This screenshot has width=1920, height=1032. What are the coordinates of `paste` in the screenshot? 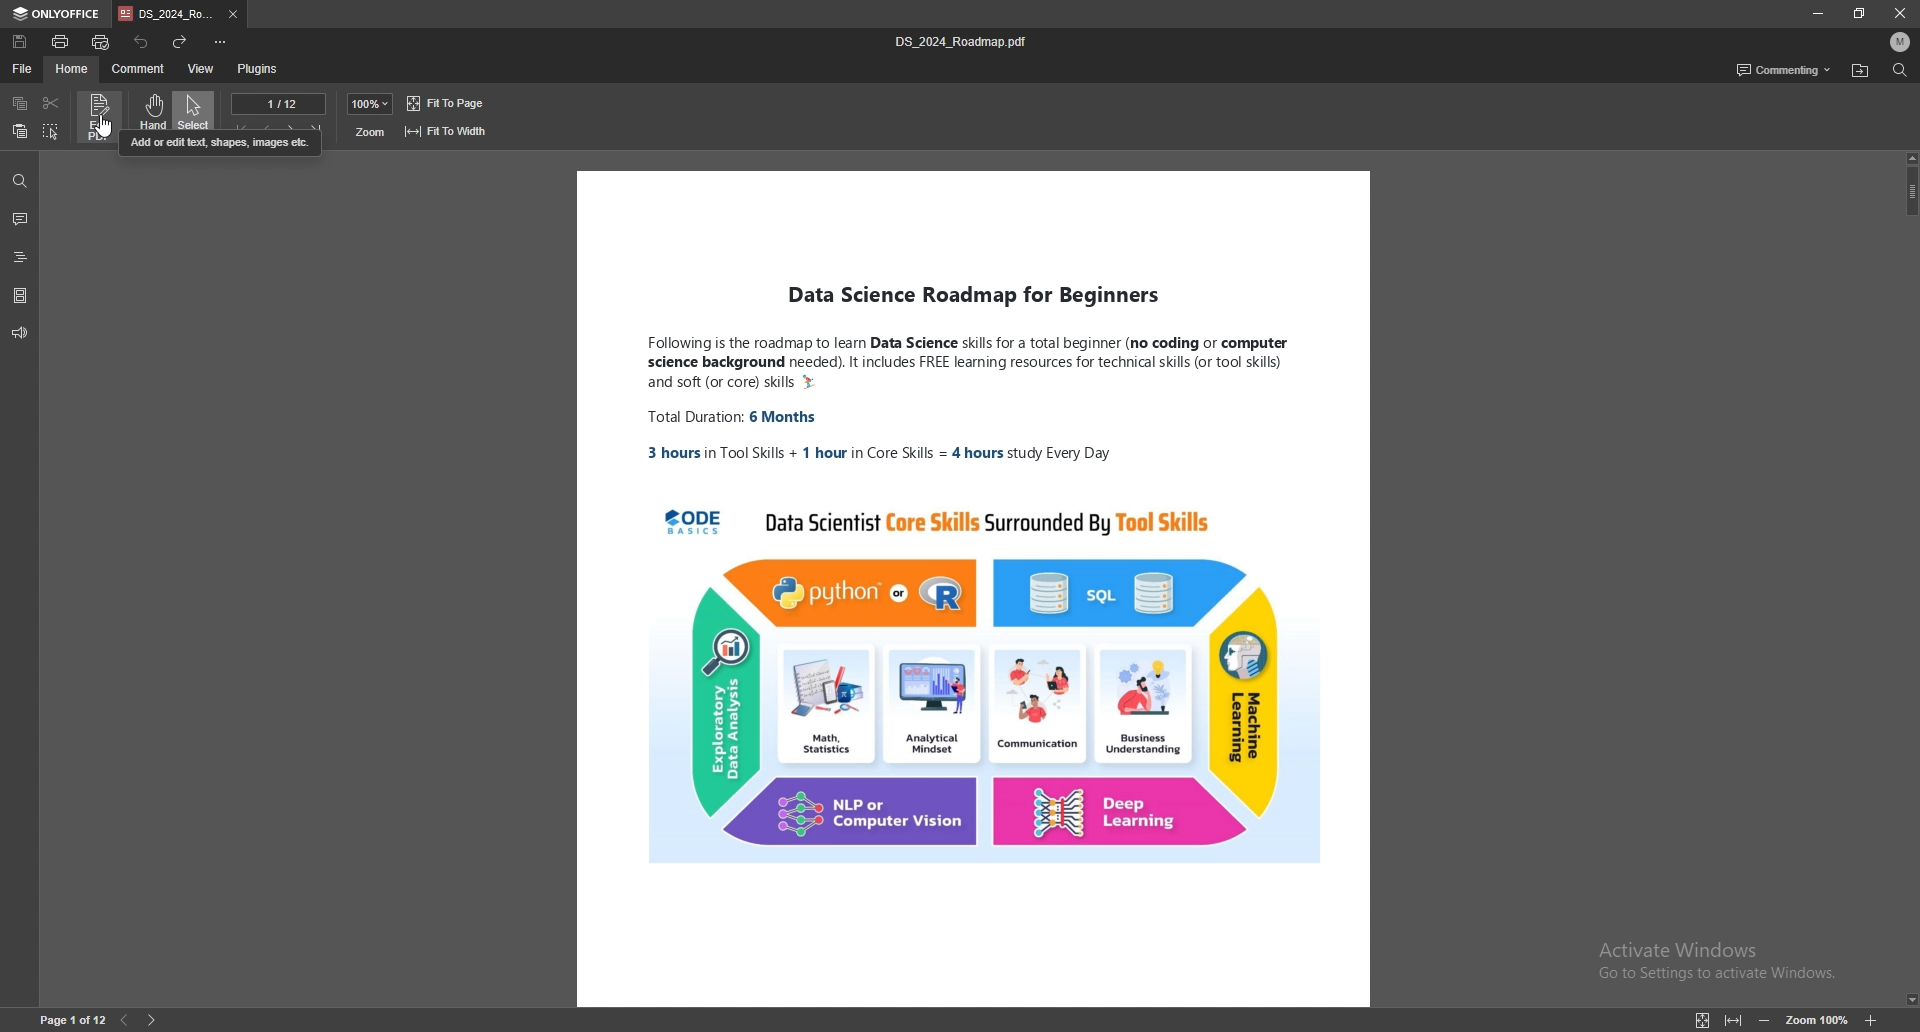 It's located at (20, 132).